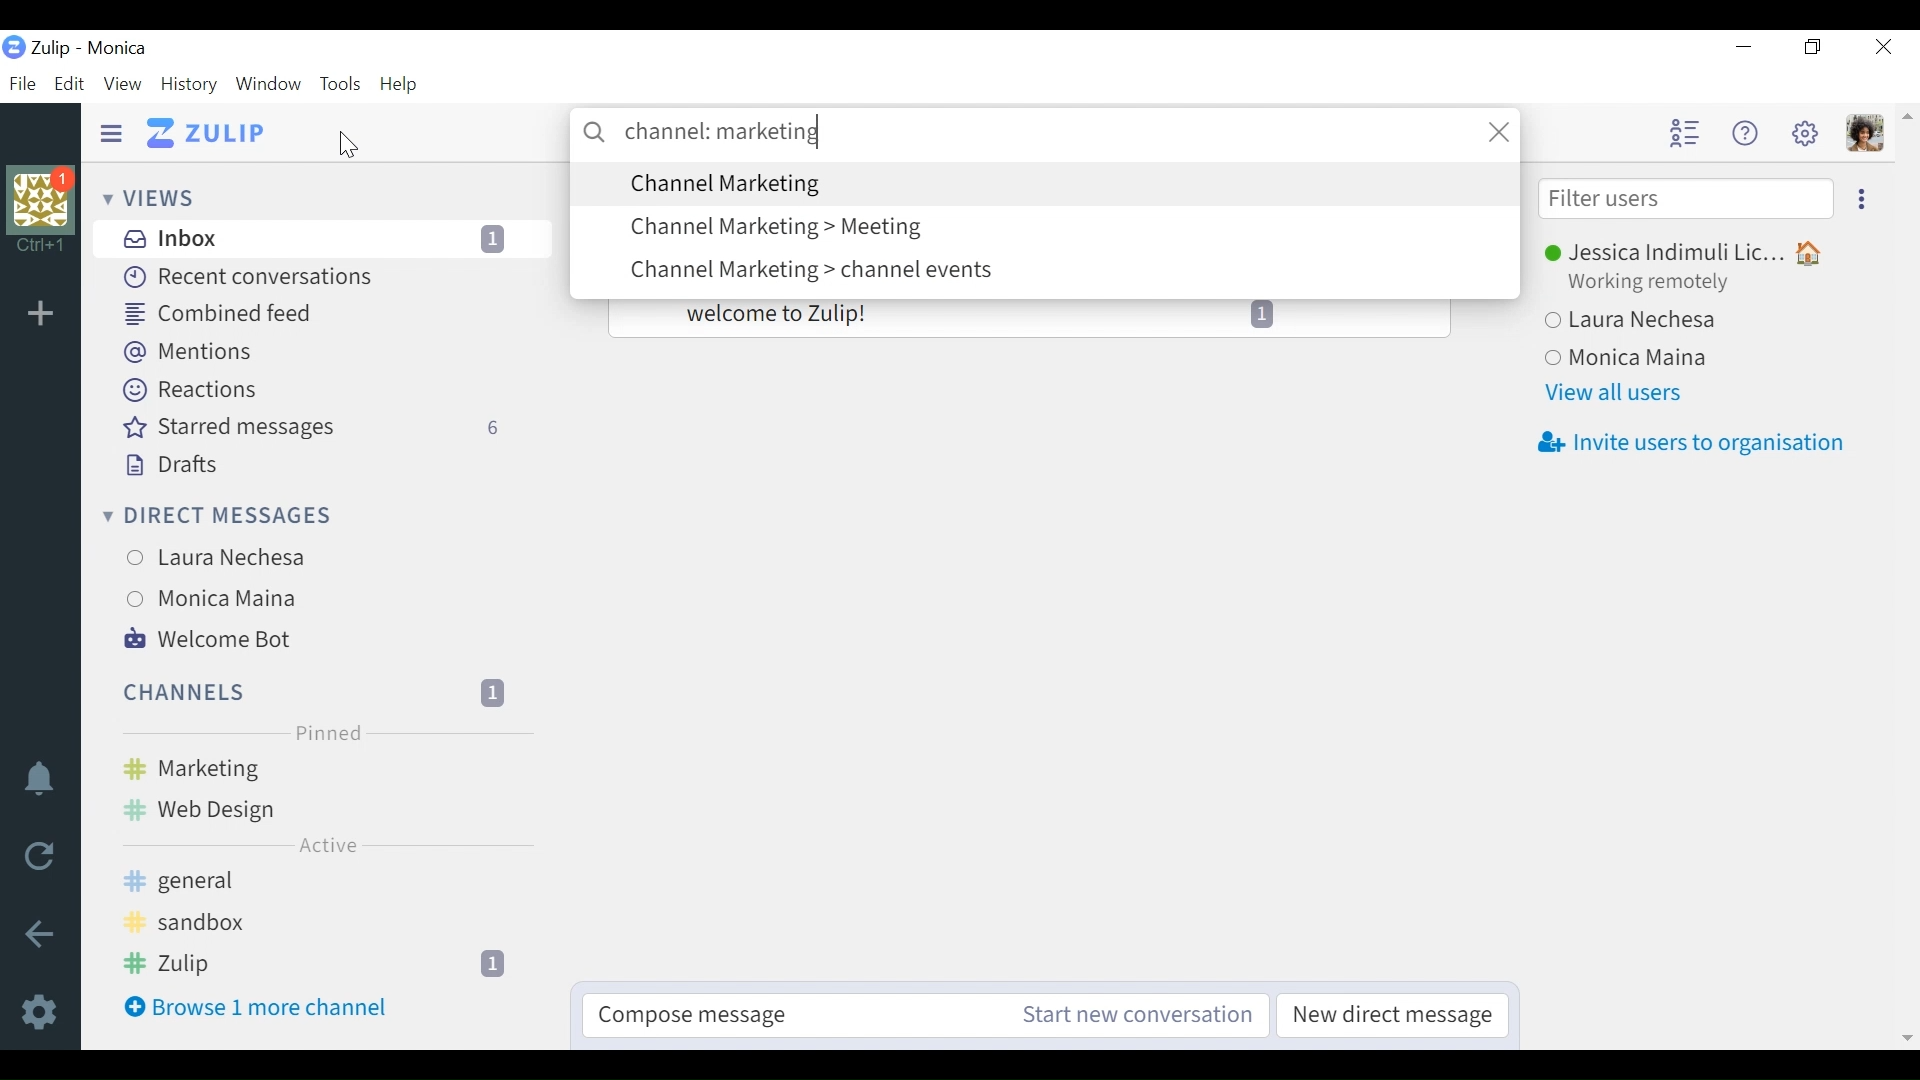  I want to click on channel, so click(324, 812).